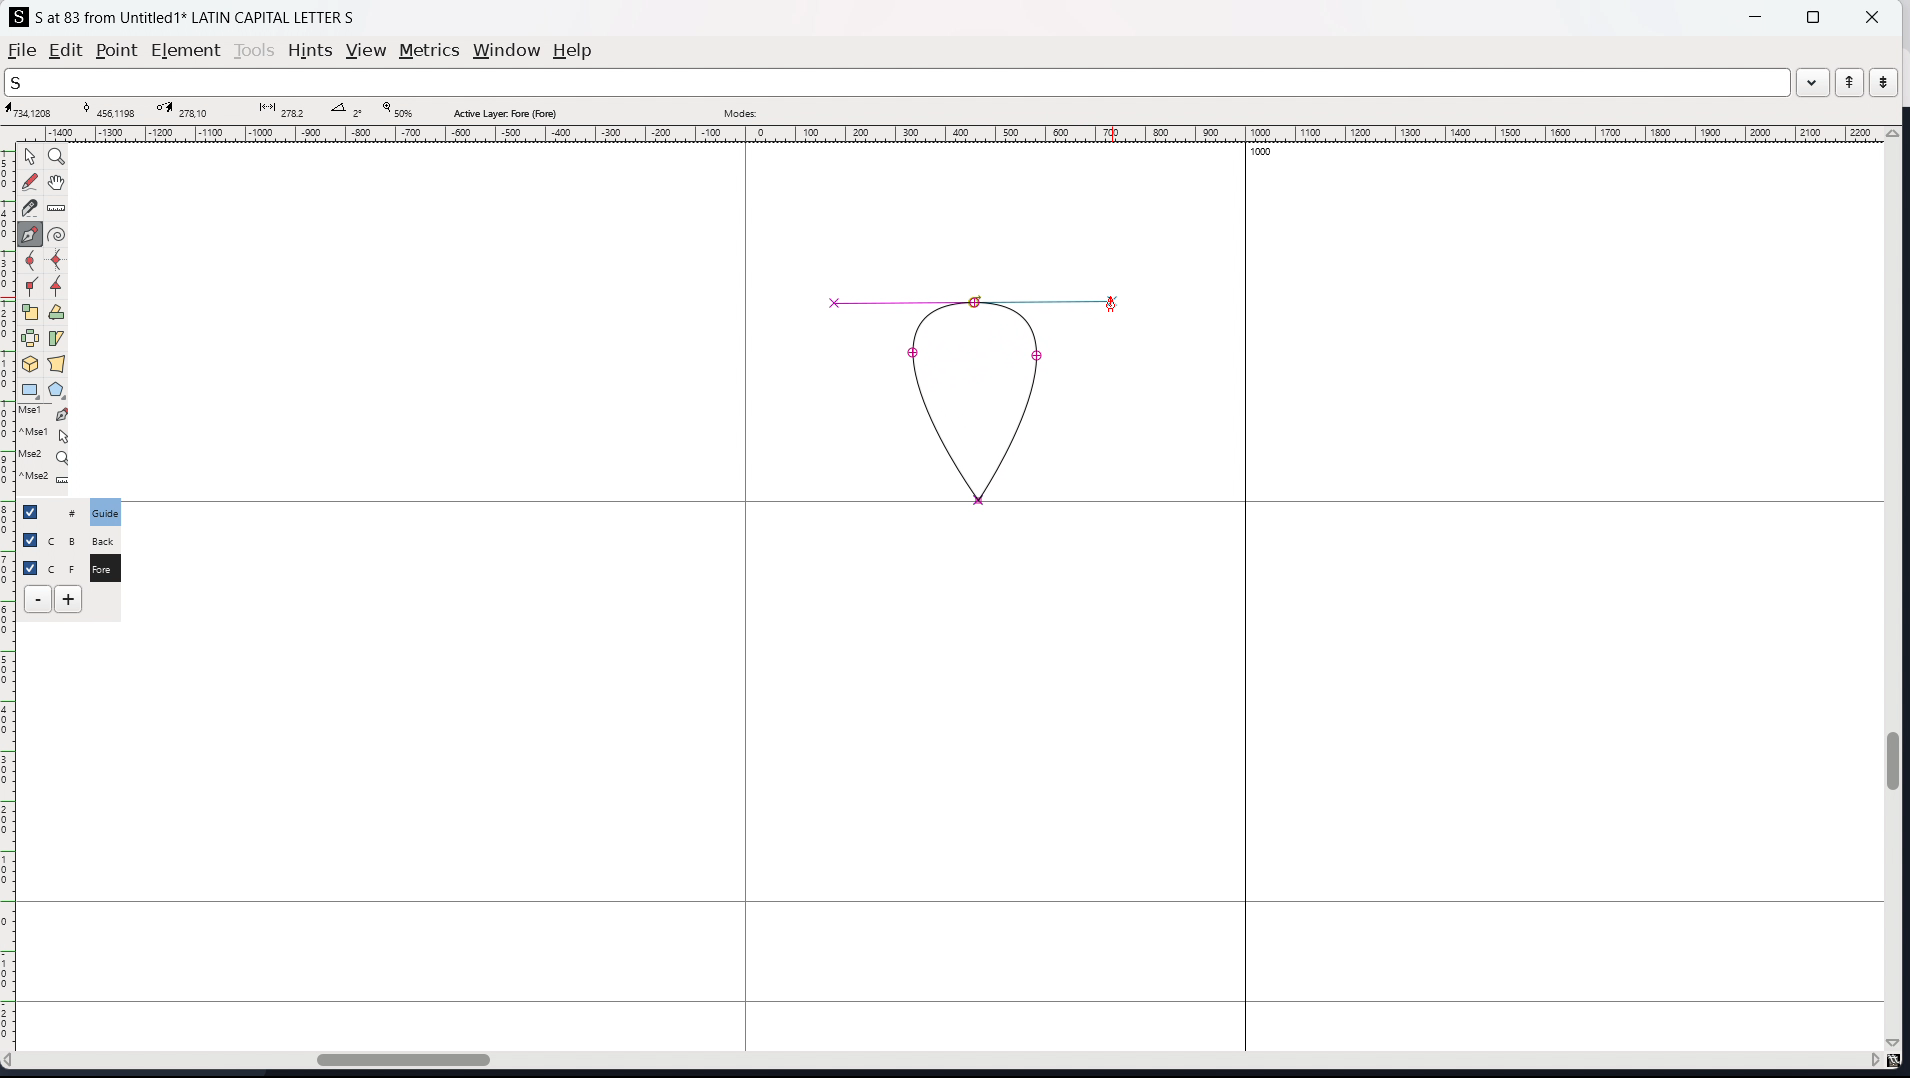 The height and width of the screenshot is (1078, 1910). Describe the element at coordinates (30, 208) in the screenshot. I see `cut splines in two` at that location.